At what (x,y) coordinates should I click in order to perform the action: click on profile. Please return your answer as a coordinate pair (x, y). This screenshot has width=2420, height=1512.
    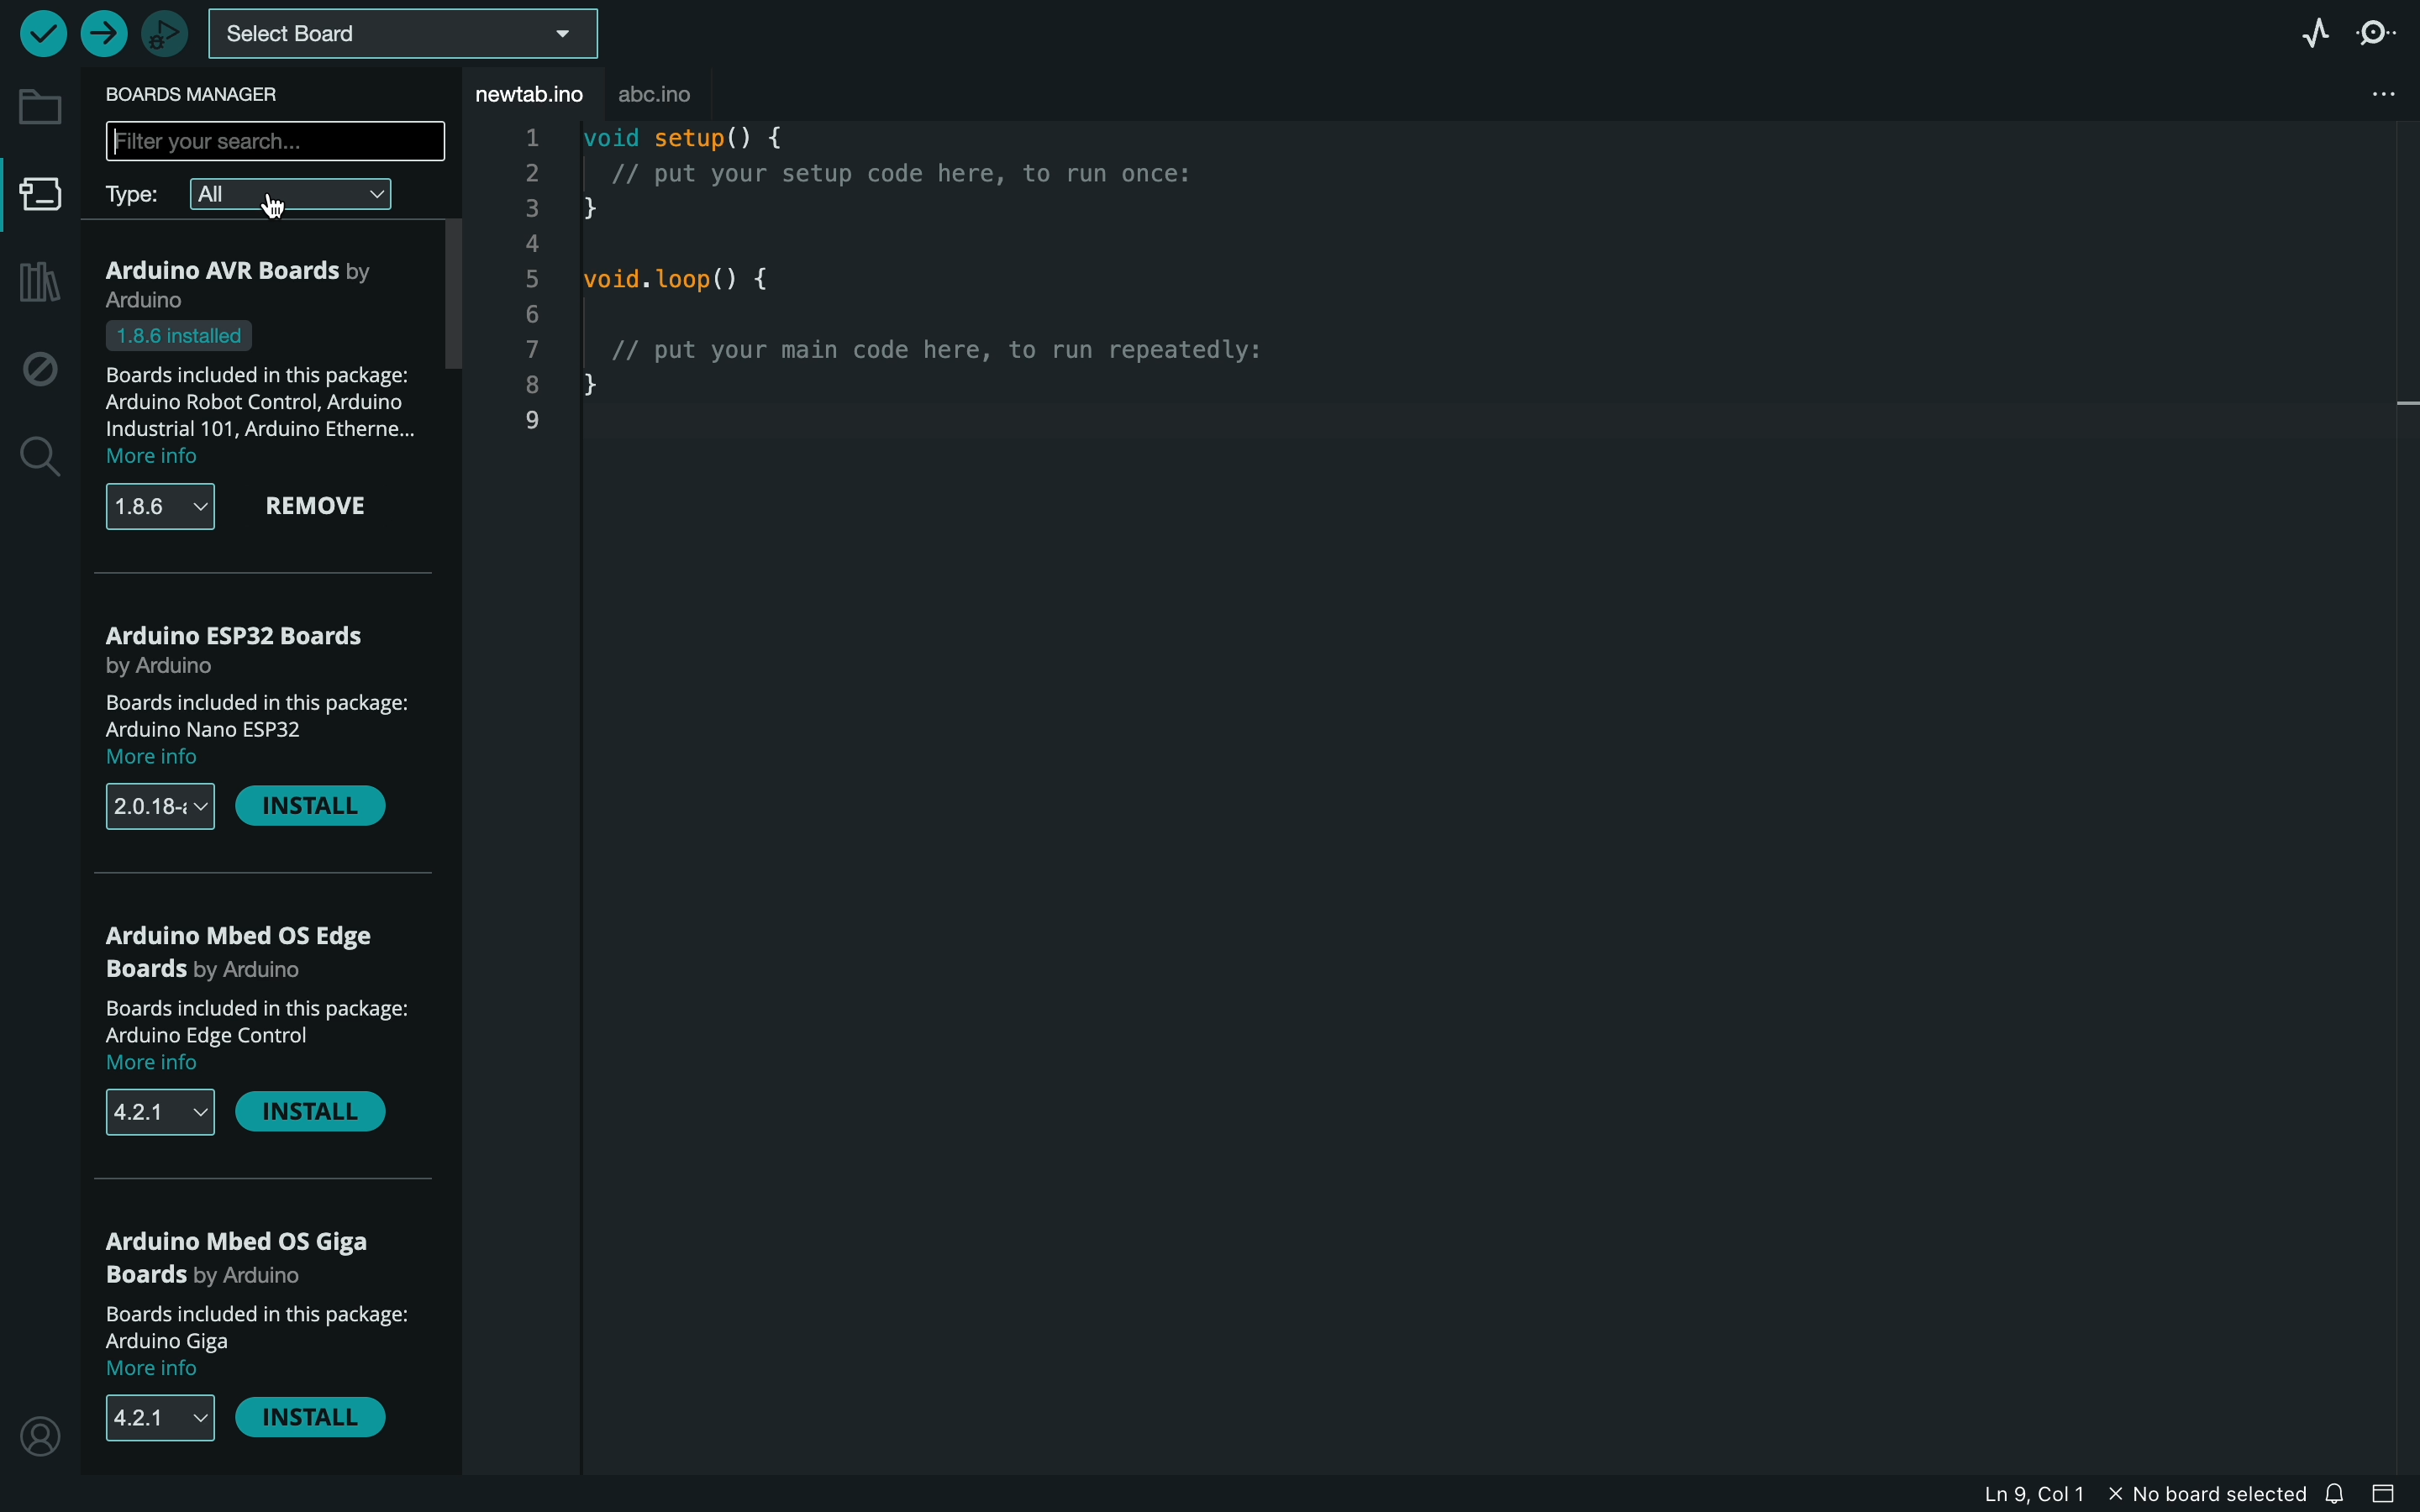
    Looking at the image, I should click on (38, 1432).